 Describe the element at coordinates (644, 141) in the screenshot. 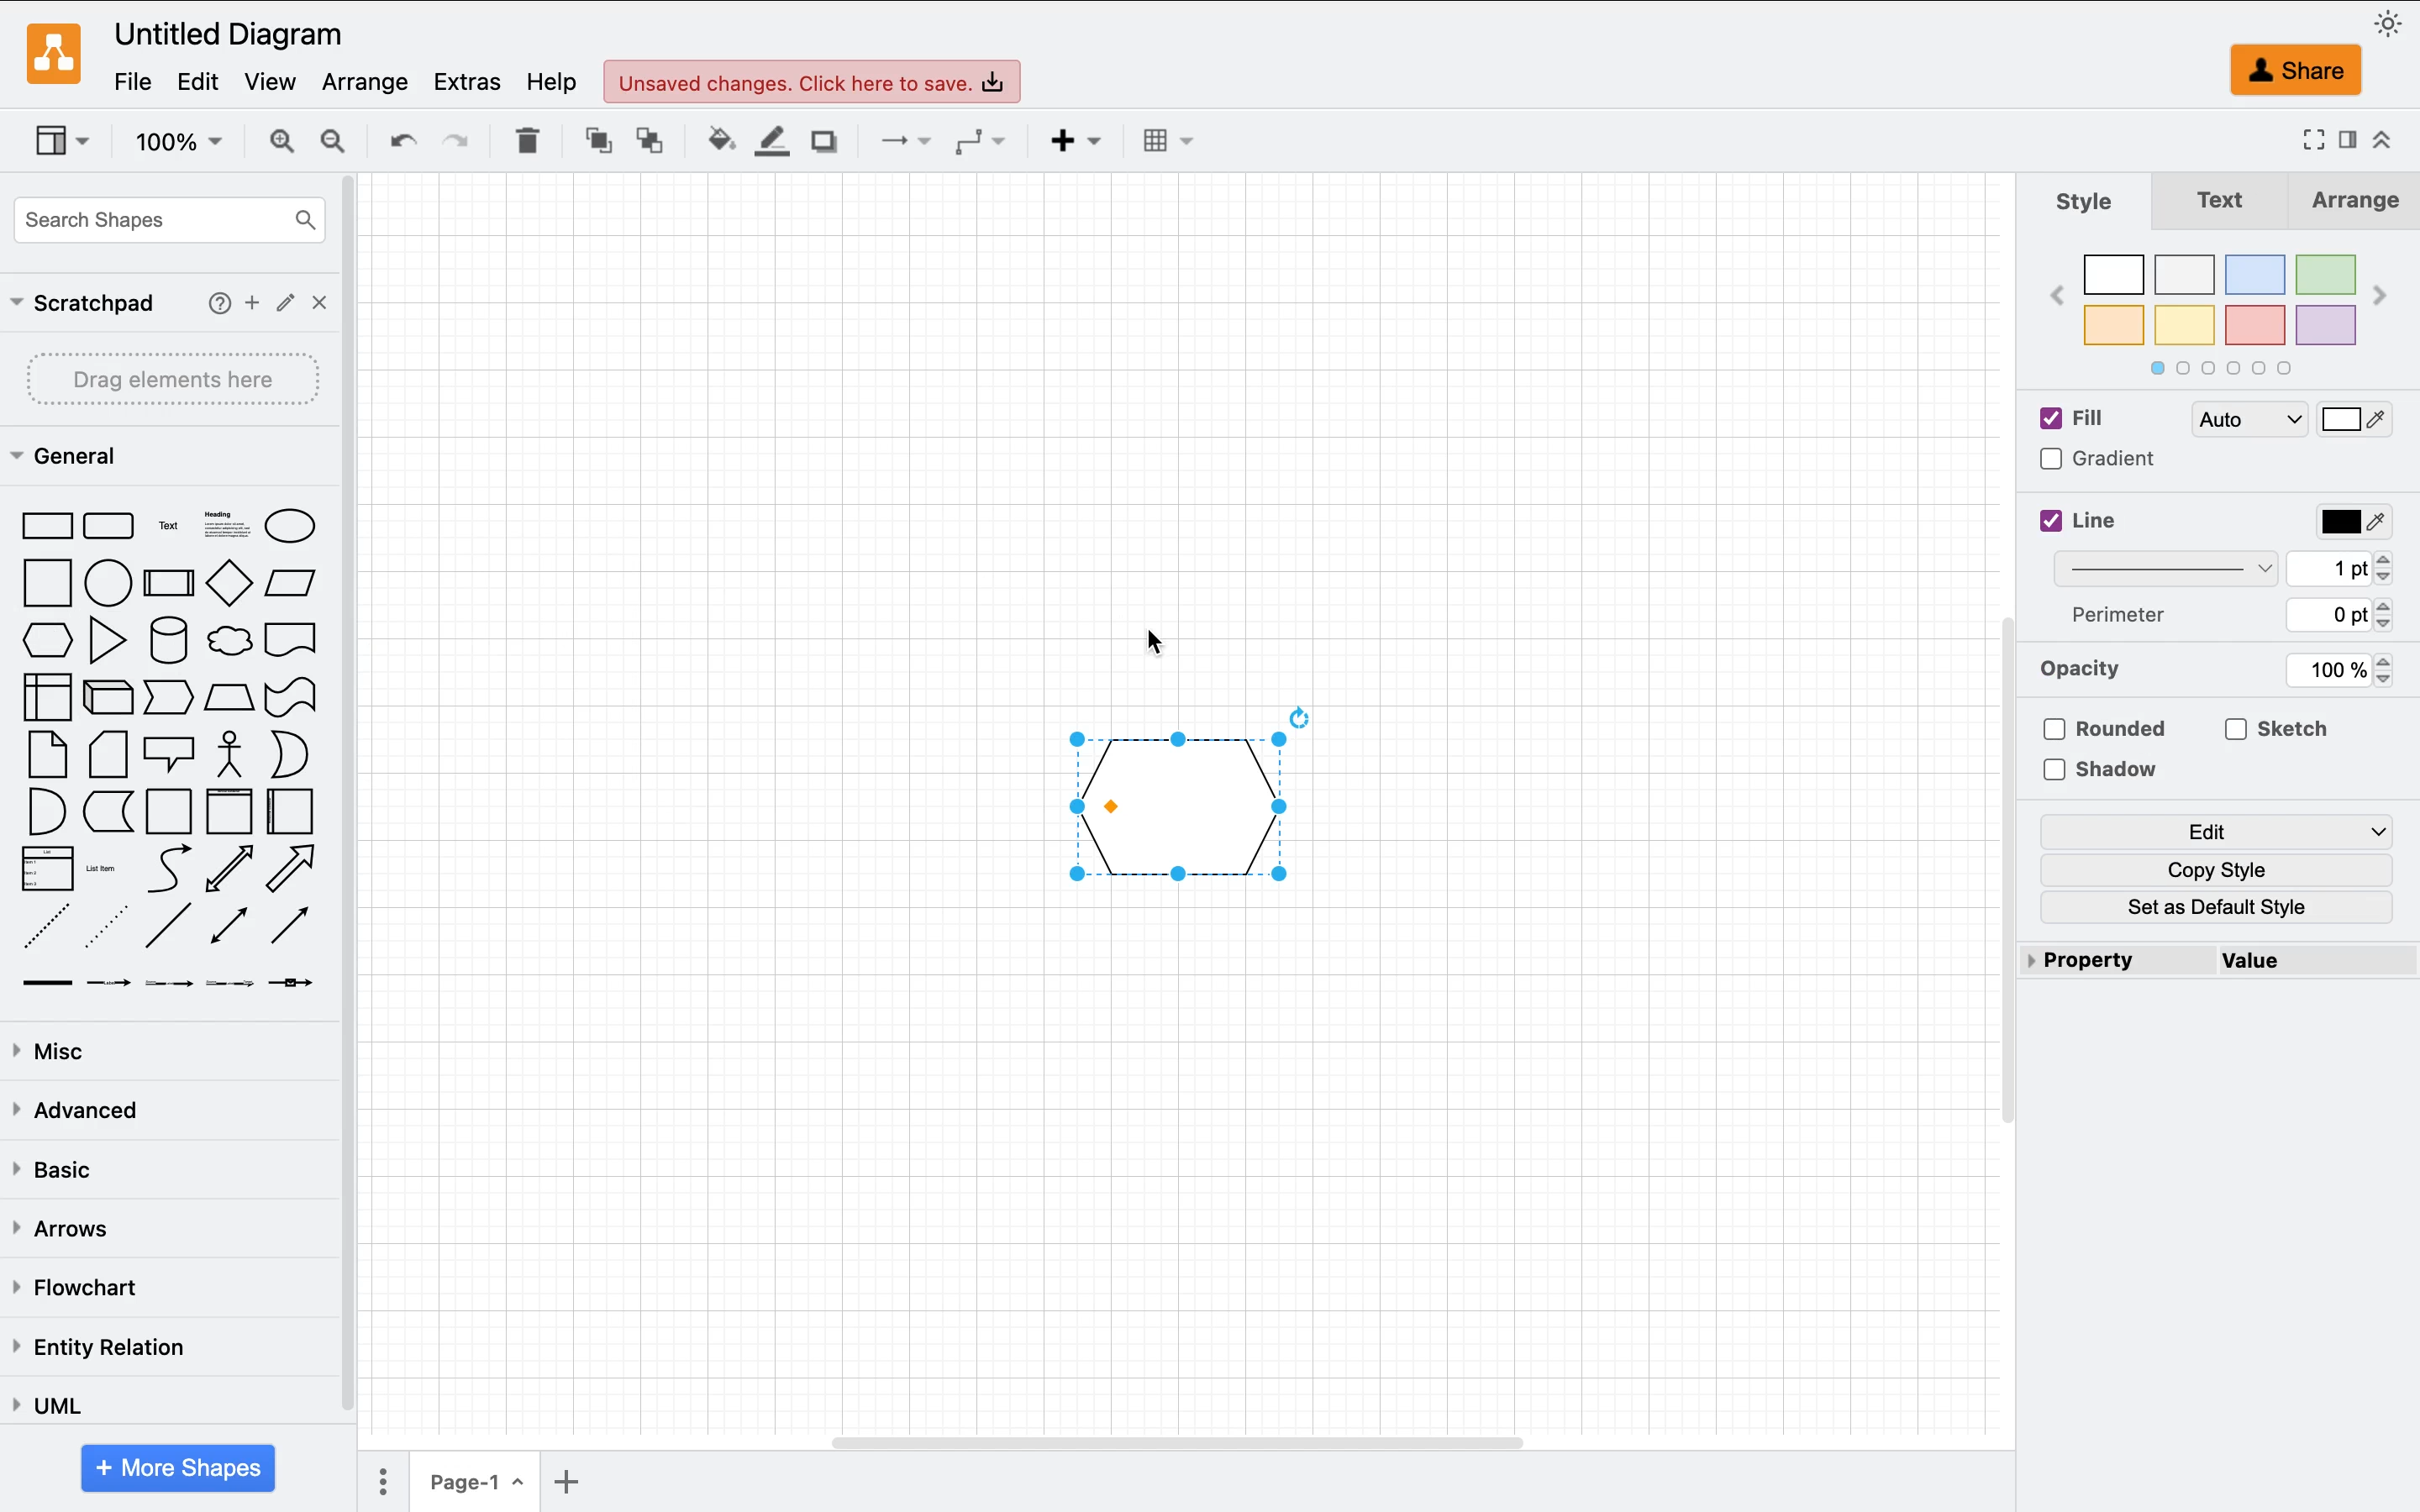

I see `to back` at that location.